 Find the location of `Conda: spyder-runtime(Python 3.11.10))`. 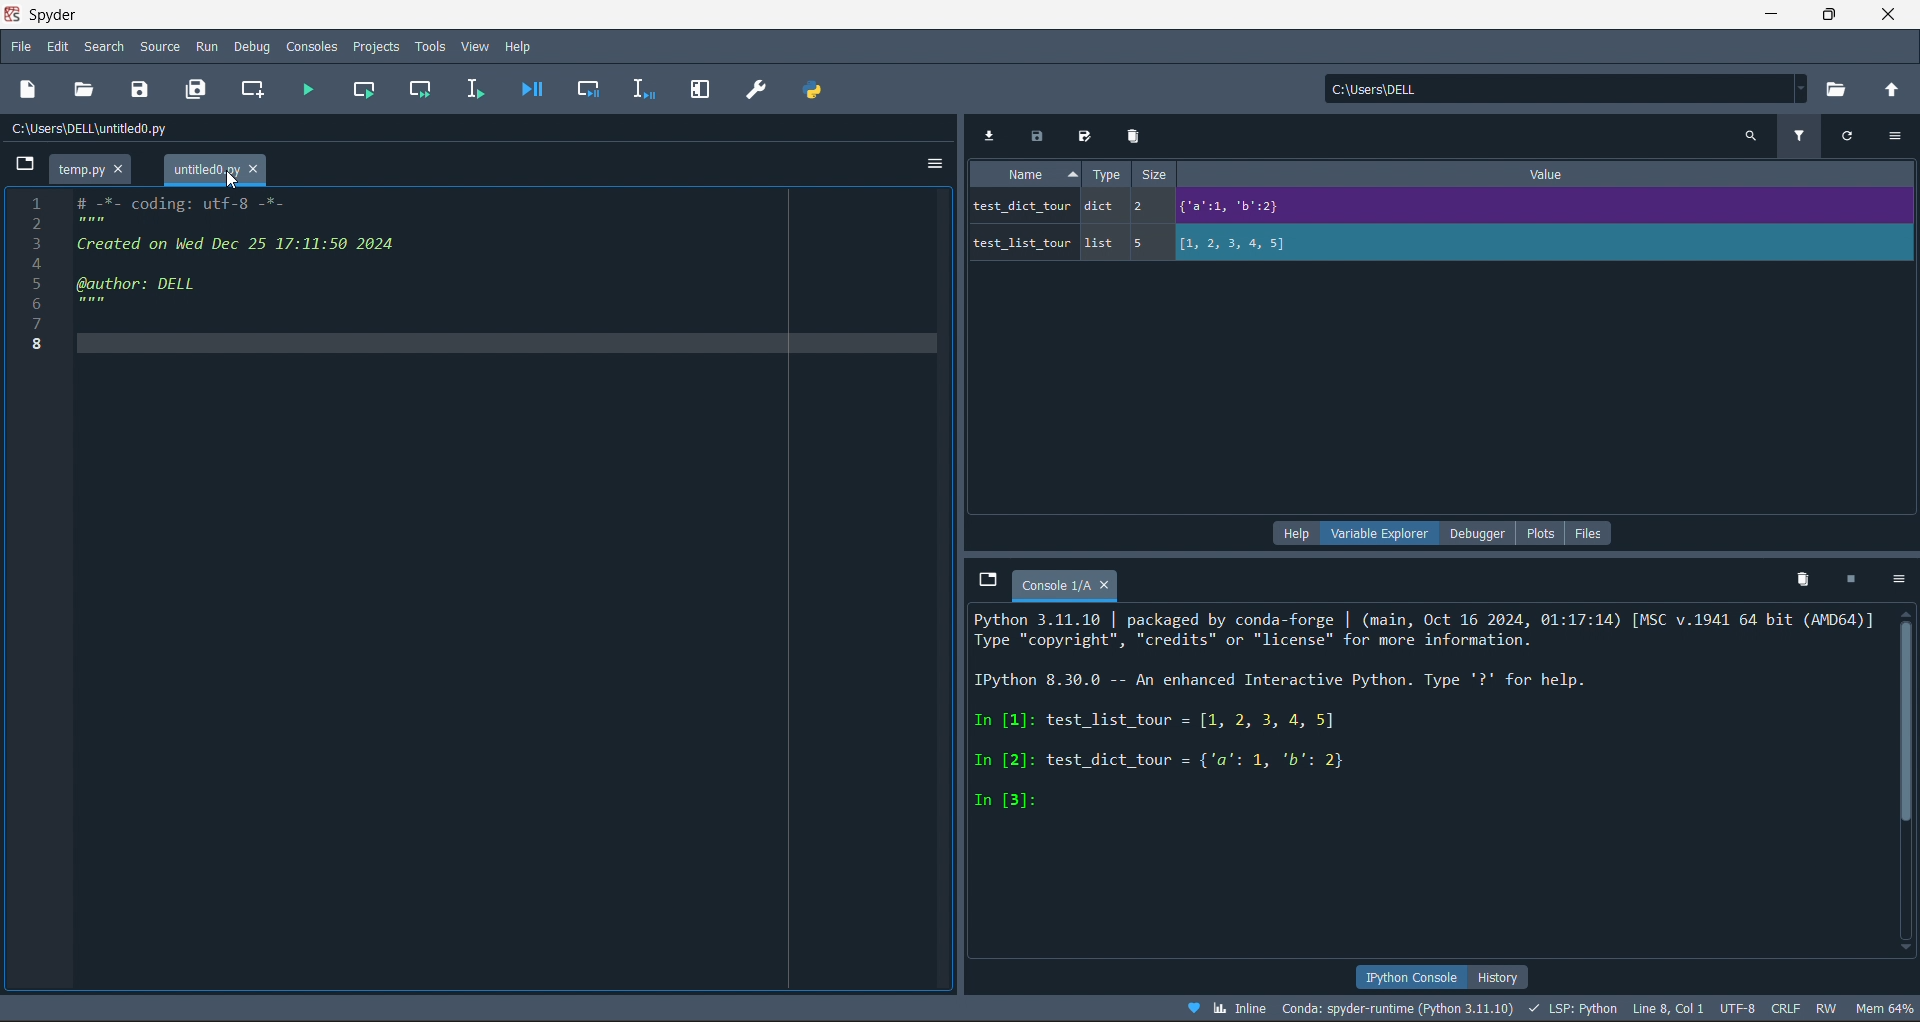

Conda: spyder-runtime(Python 3.11.10)) is located at coordinates (1398, 1008).